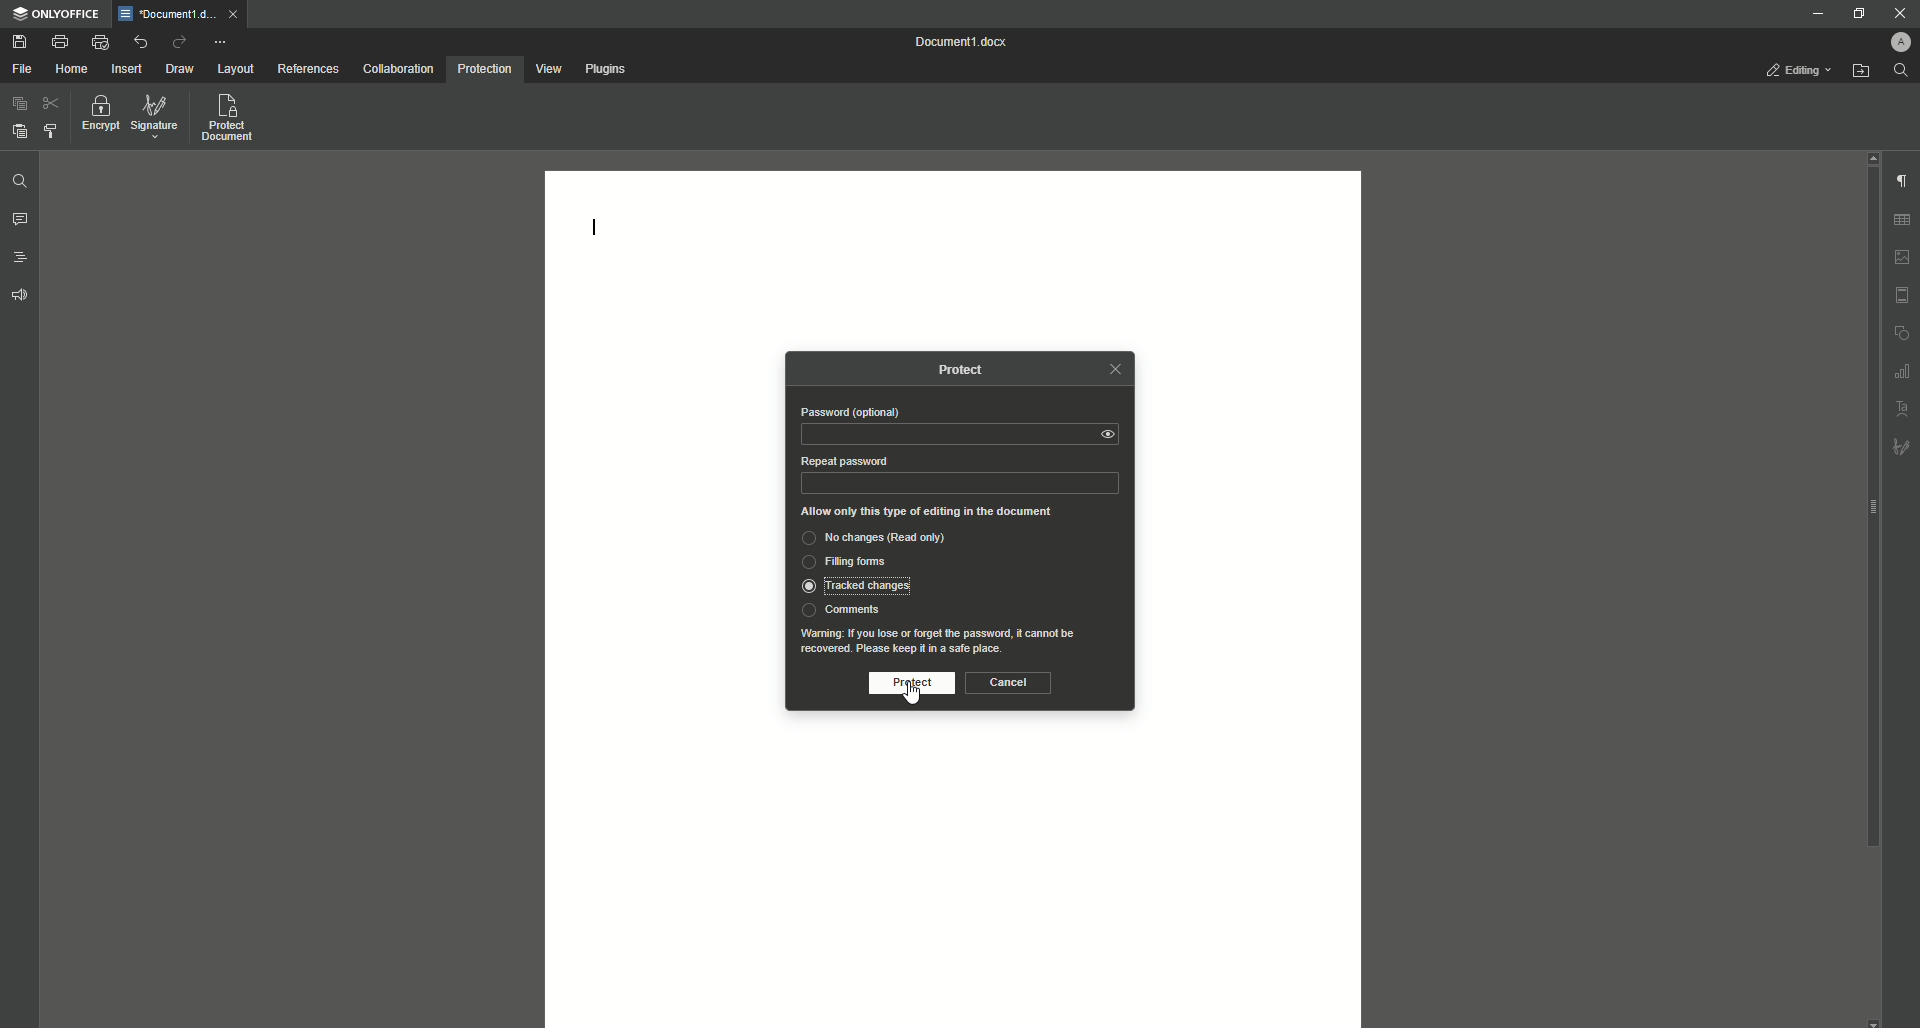 Image resolution: width=1920 pixels, height=1028 pixels. What do you see at coordinates (594, 227) in the screenshot?
I see `Text line` at bounding box center [594, 227].